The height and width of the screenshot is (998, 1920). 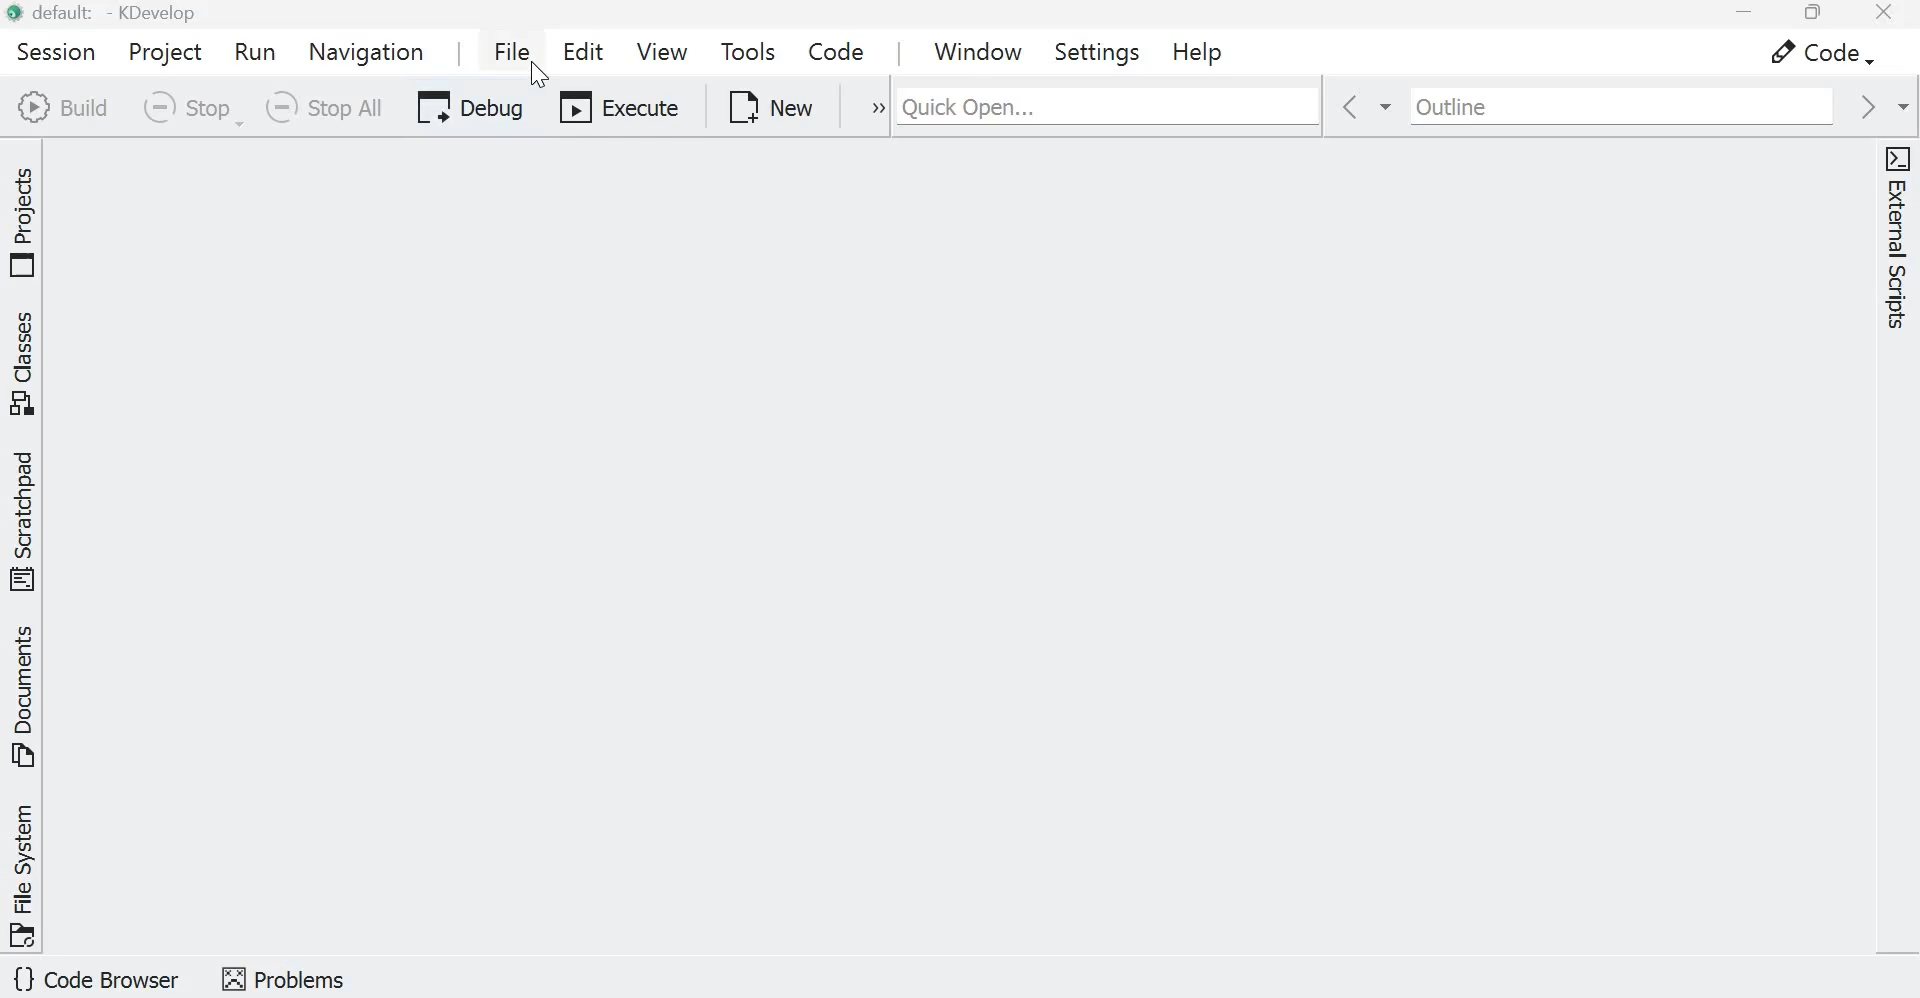 I want to click on Go forward in context history, so click(x=1879, y=106).